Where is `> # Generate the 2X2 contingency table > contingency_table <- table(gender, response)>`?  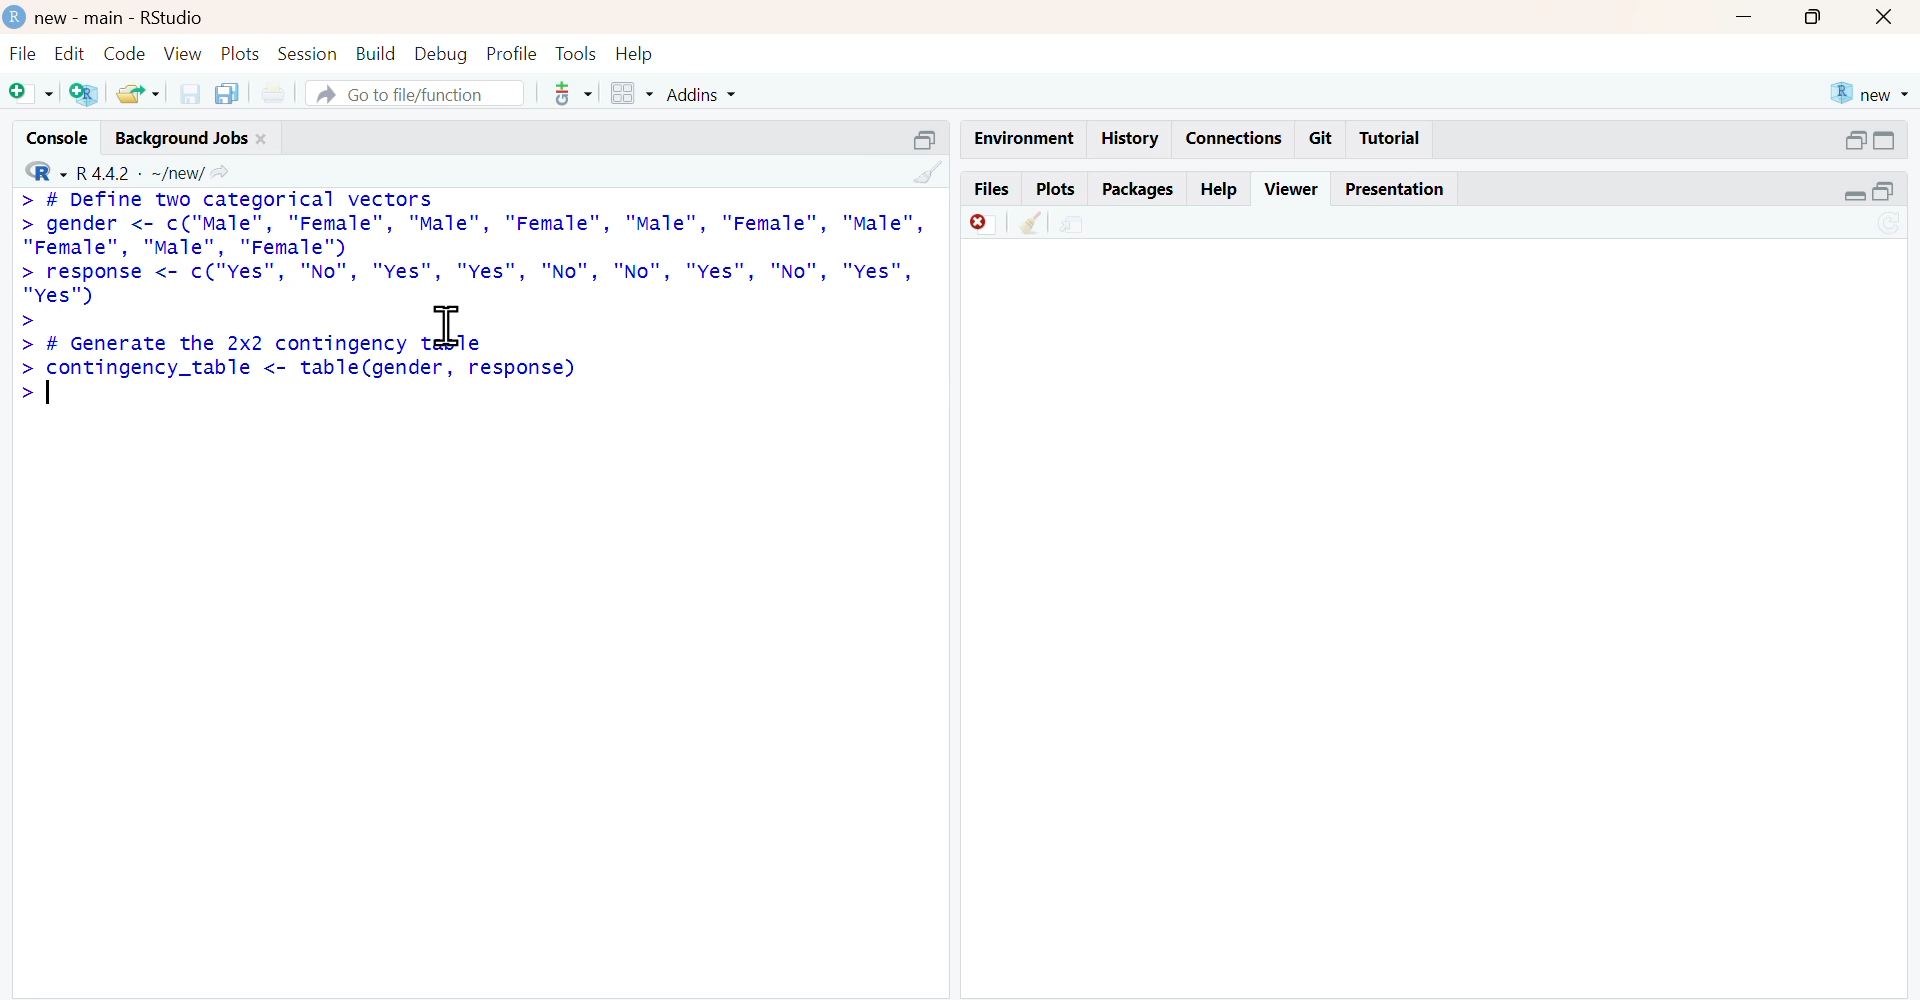 > # Generate the 2X2 contingency table > contingency_table <- table(gender, response)> is located at coordinates (298, 371).